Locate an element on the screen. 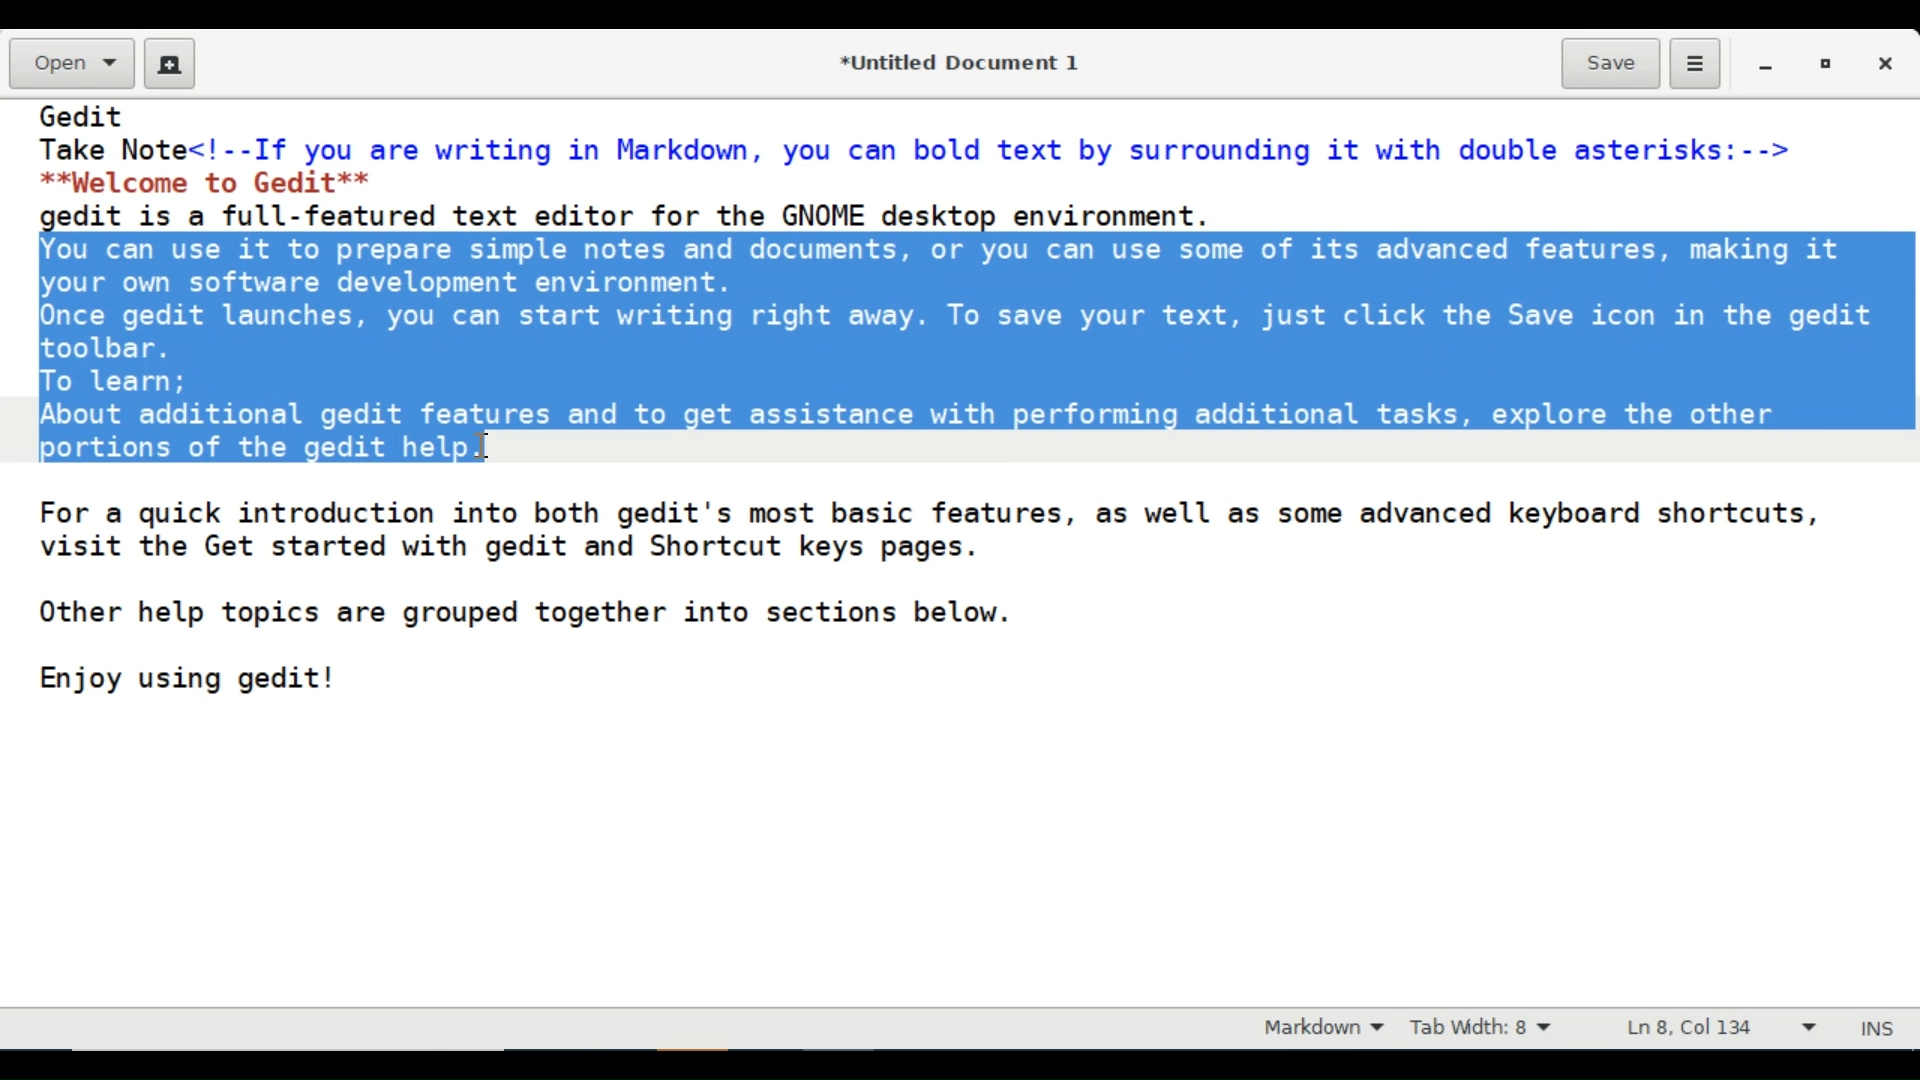 The height and width of the screenshot is (1080, 1920). Line & Column Preference is located at coordinates (1721, 1032).